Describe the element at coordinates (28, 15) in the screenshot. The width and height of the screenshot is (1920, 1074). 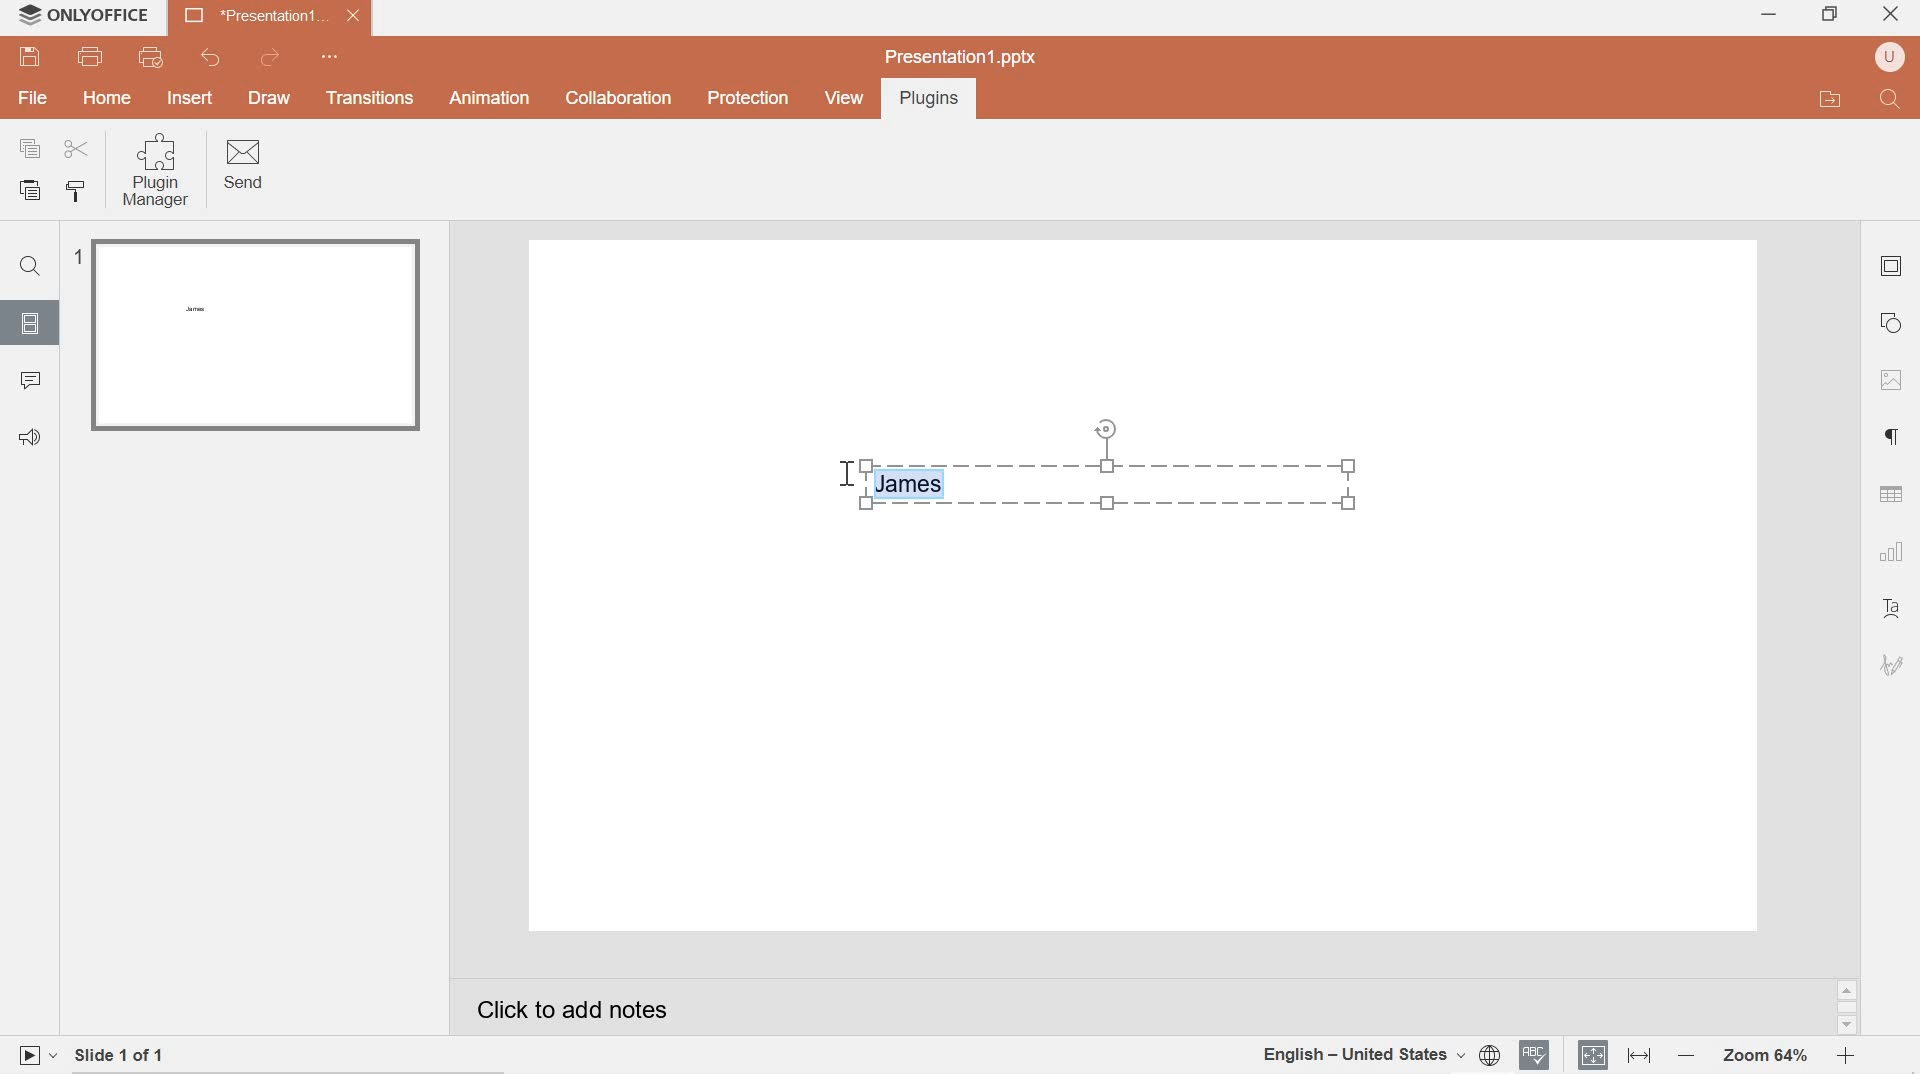
I see `system logo` at that location.